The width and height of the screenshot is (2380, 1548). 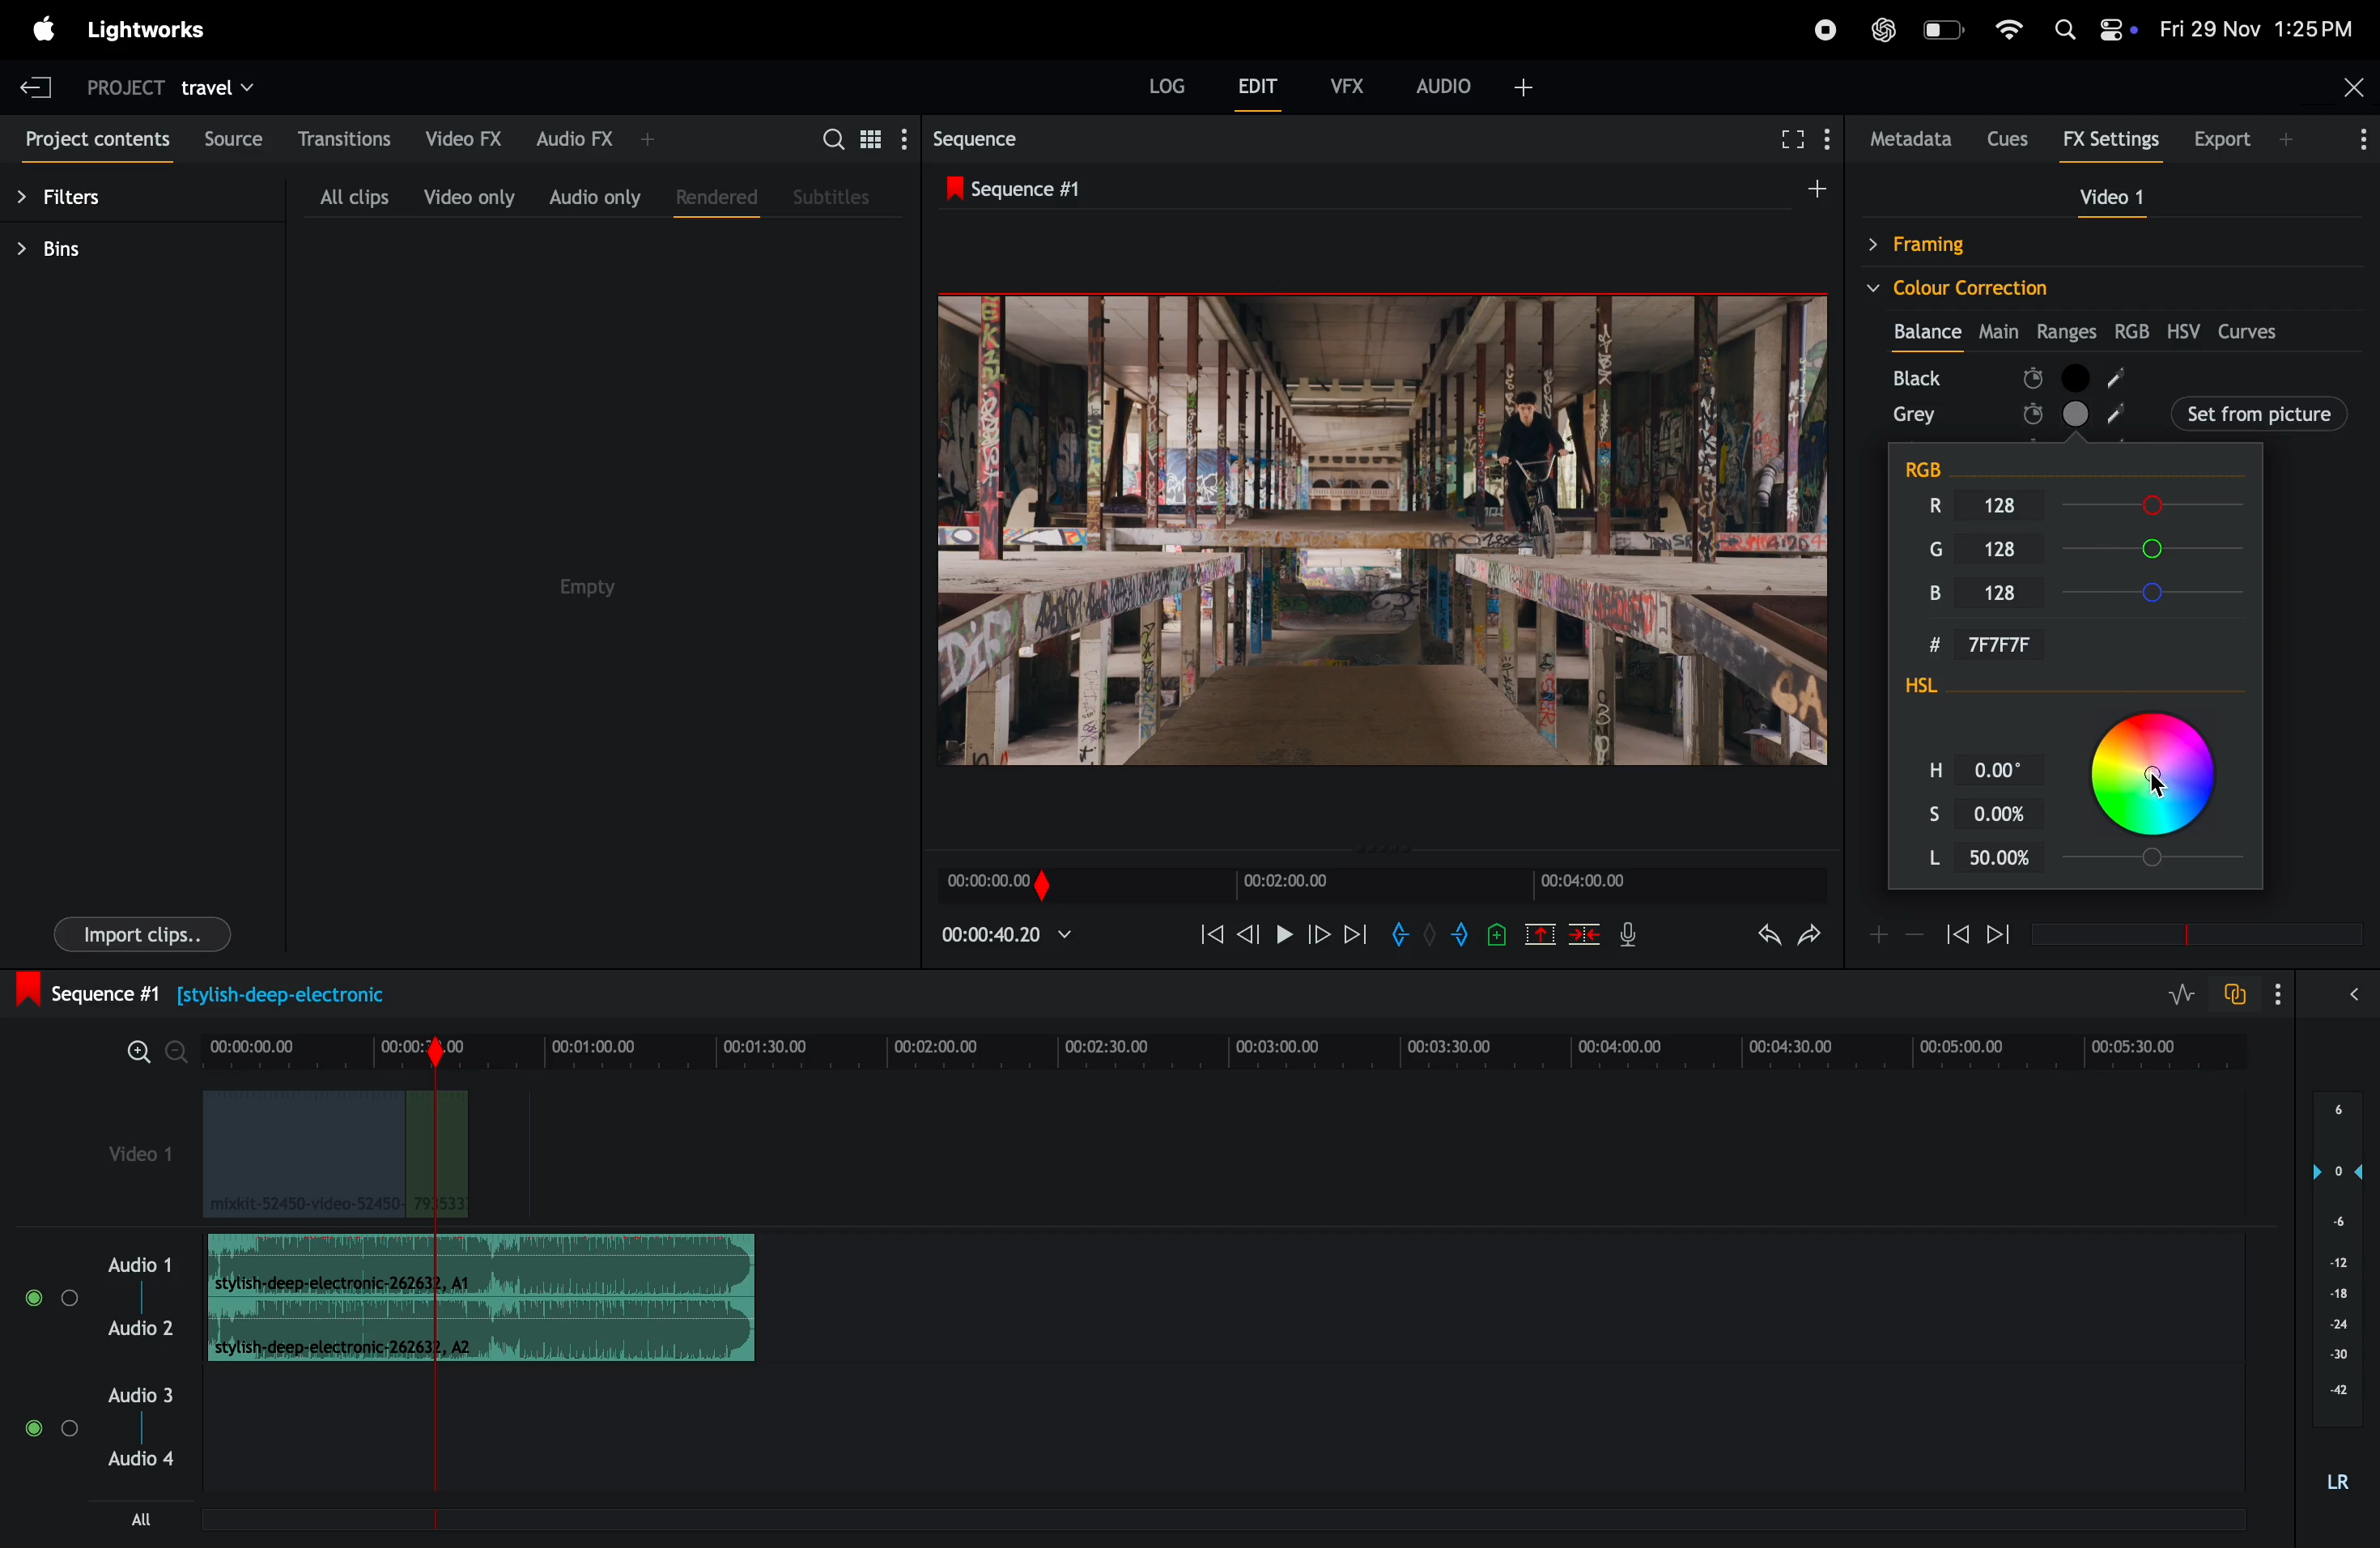 What do you see at coordinates (334, 1155) in the screenshot?
I see `video clips` at bounding box center [334, 1155].